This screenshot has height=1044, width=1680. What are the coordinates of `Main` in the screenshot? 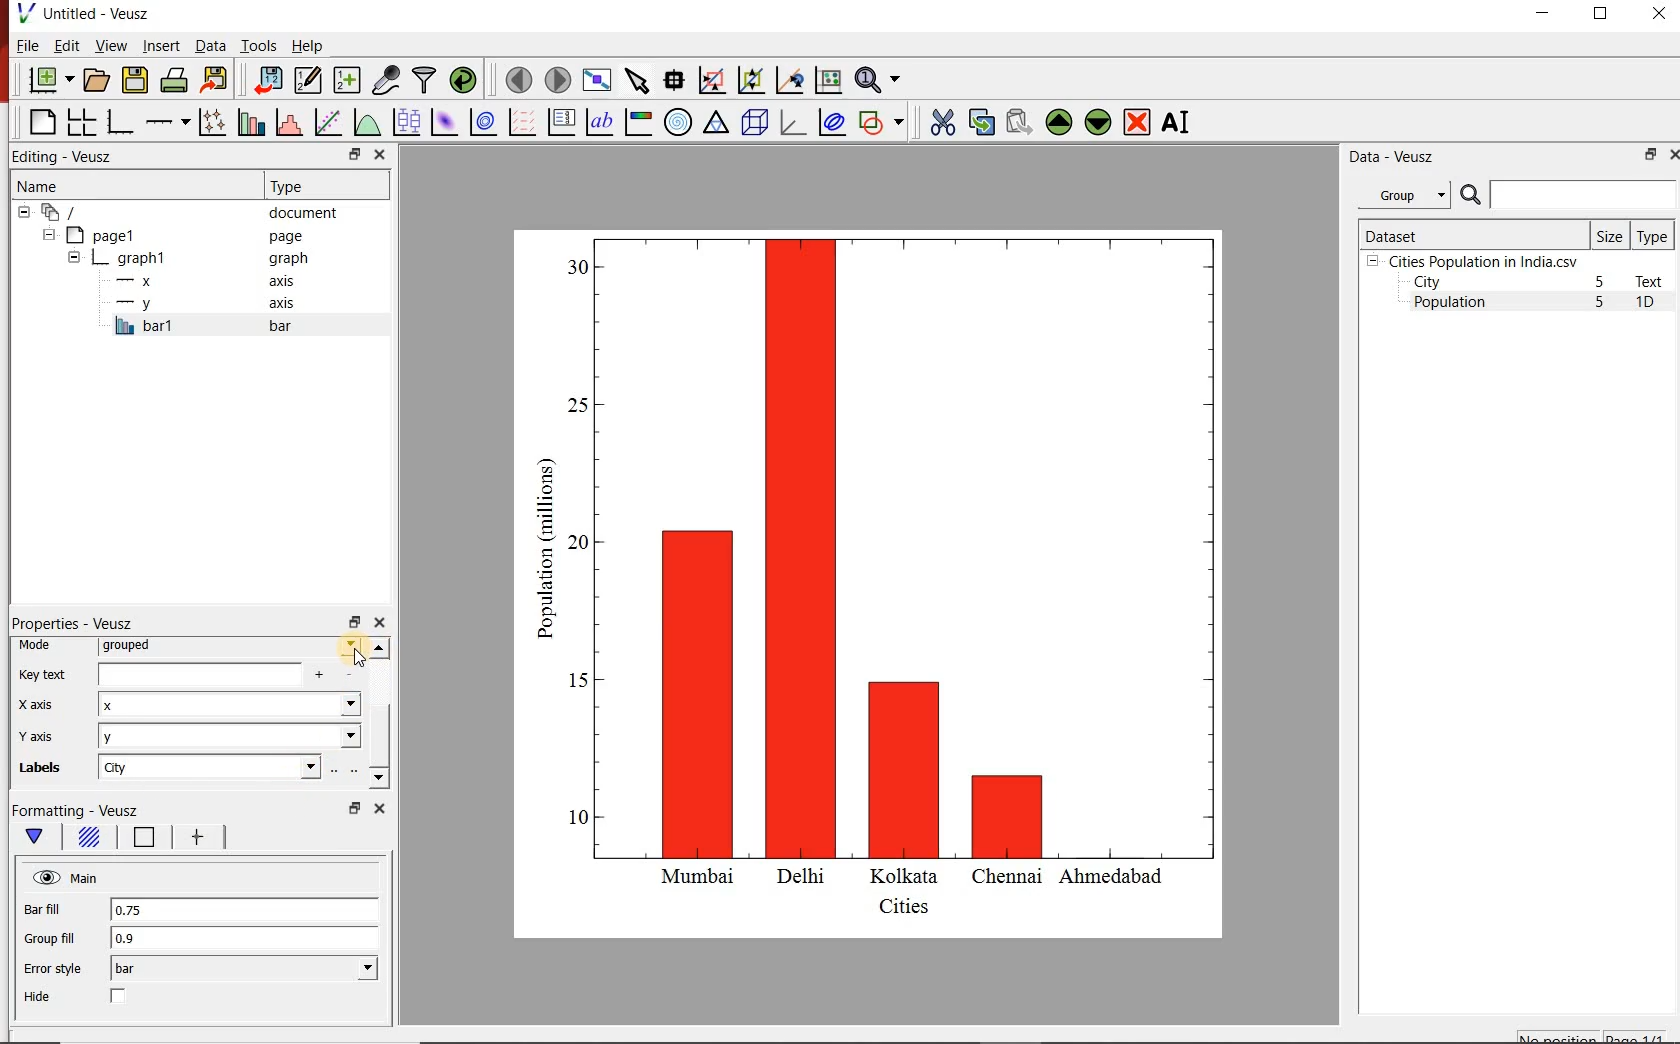 It's located at (67, 878).